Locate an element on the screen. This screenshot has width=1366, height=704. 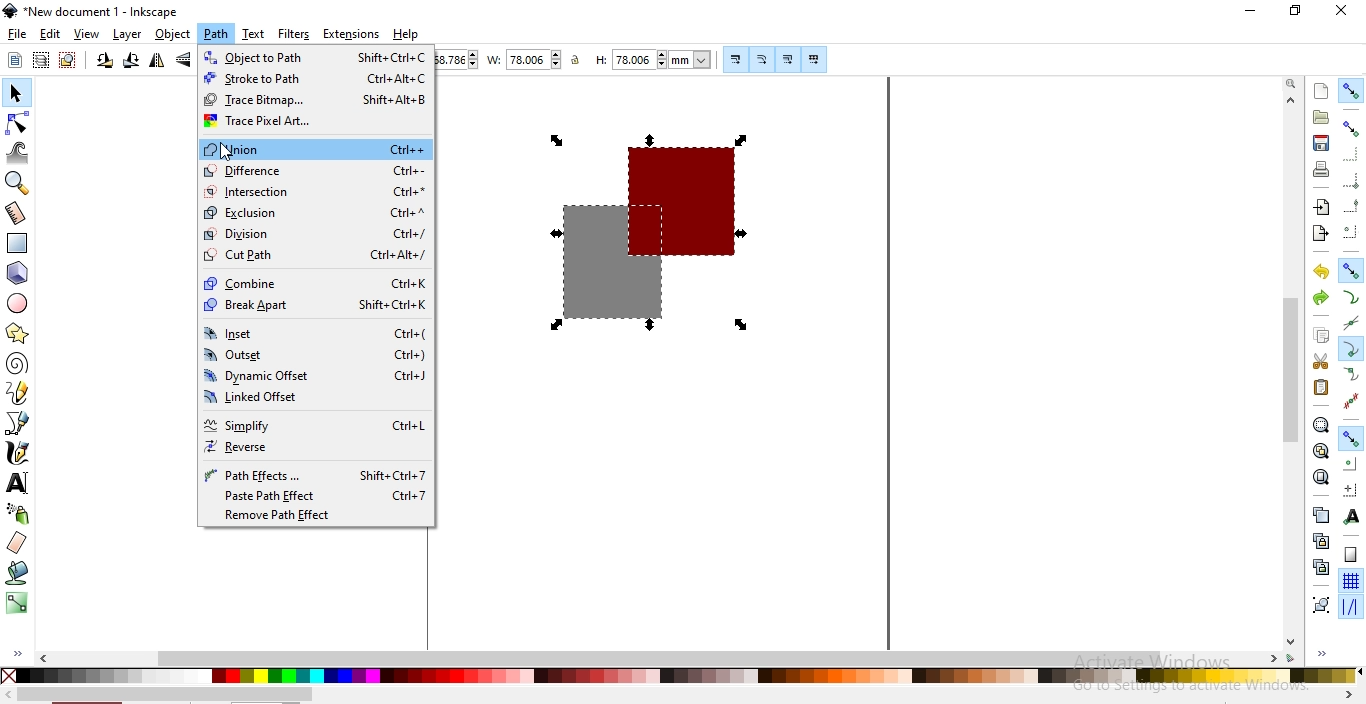
rotate 90 counter clockwise is located at coordinates (105, 62).